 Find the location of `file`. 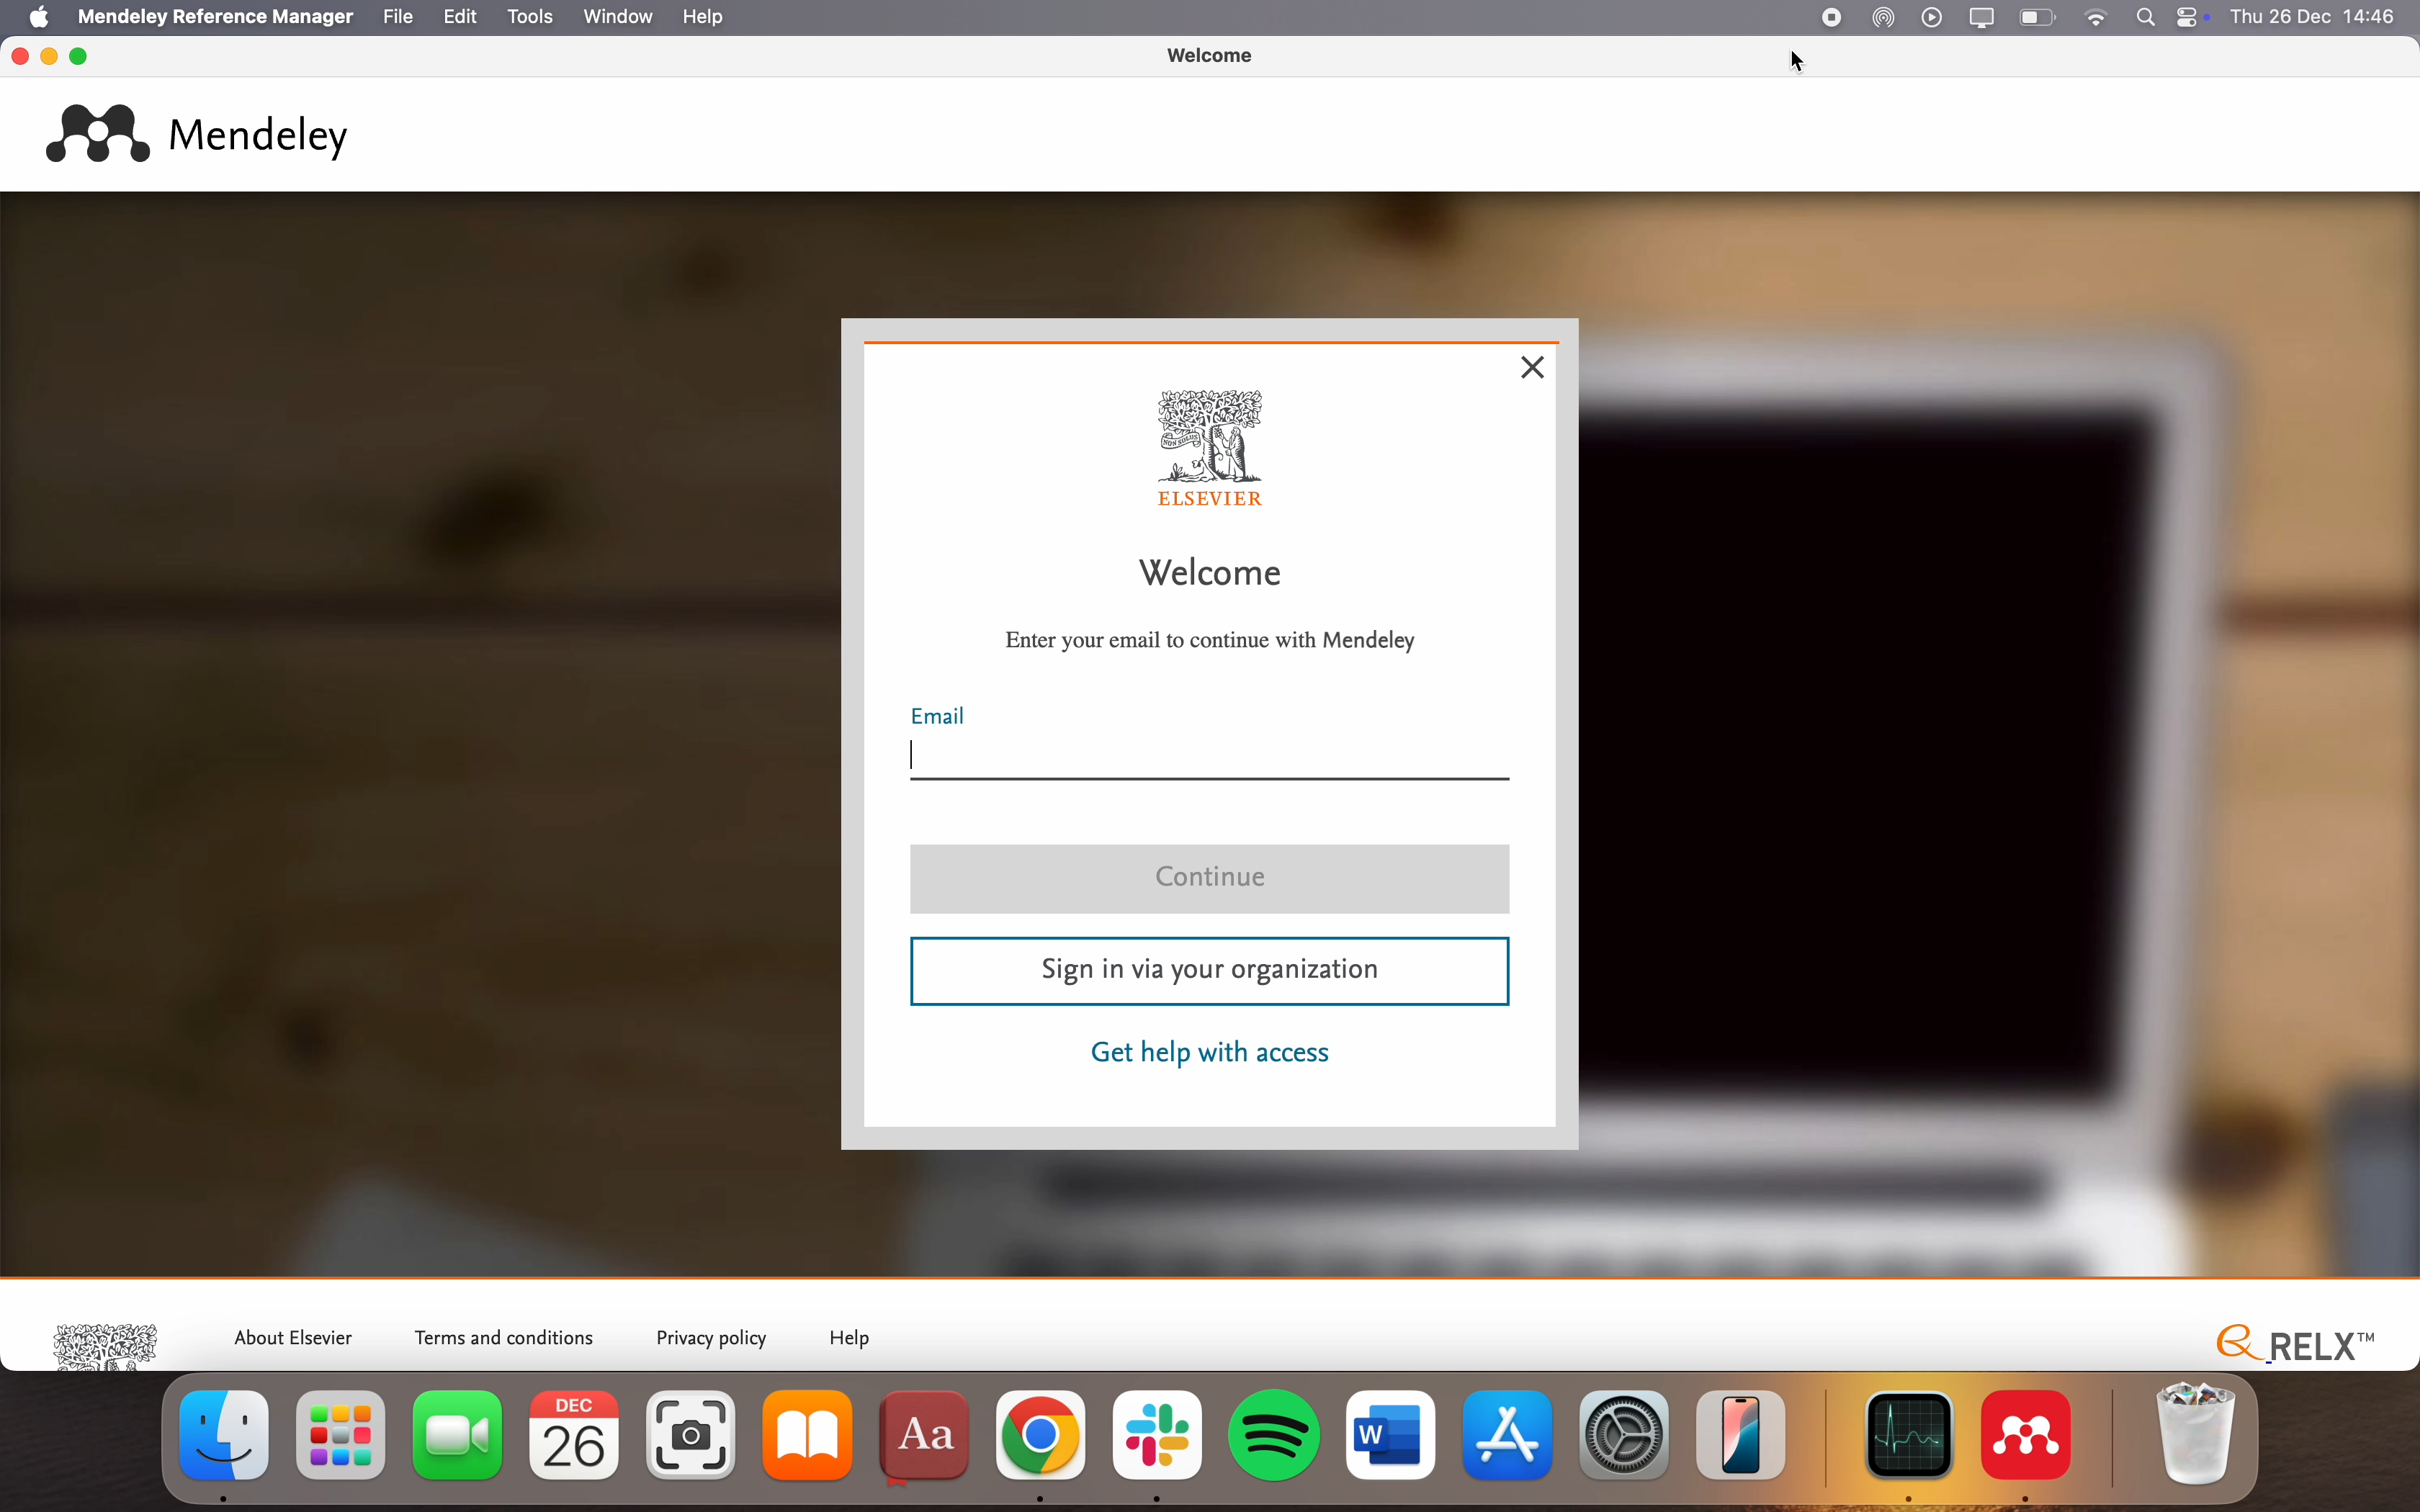

file is located at coordinates (395, 17).